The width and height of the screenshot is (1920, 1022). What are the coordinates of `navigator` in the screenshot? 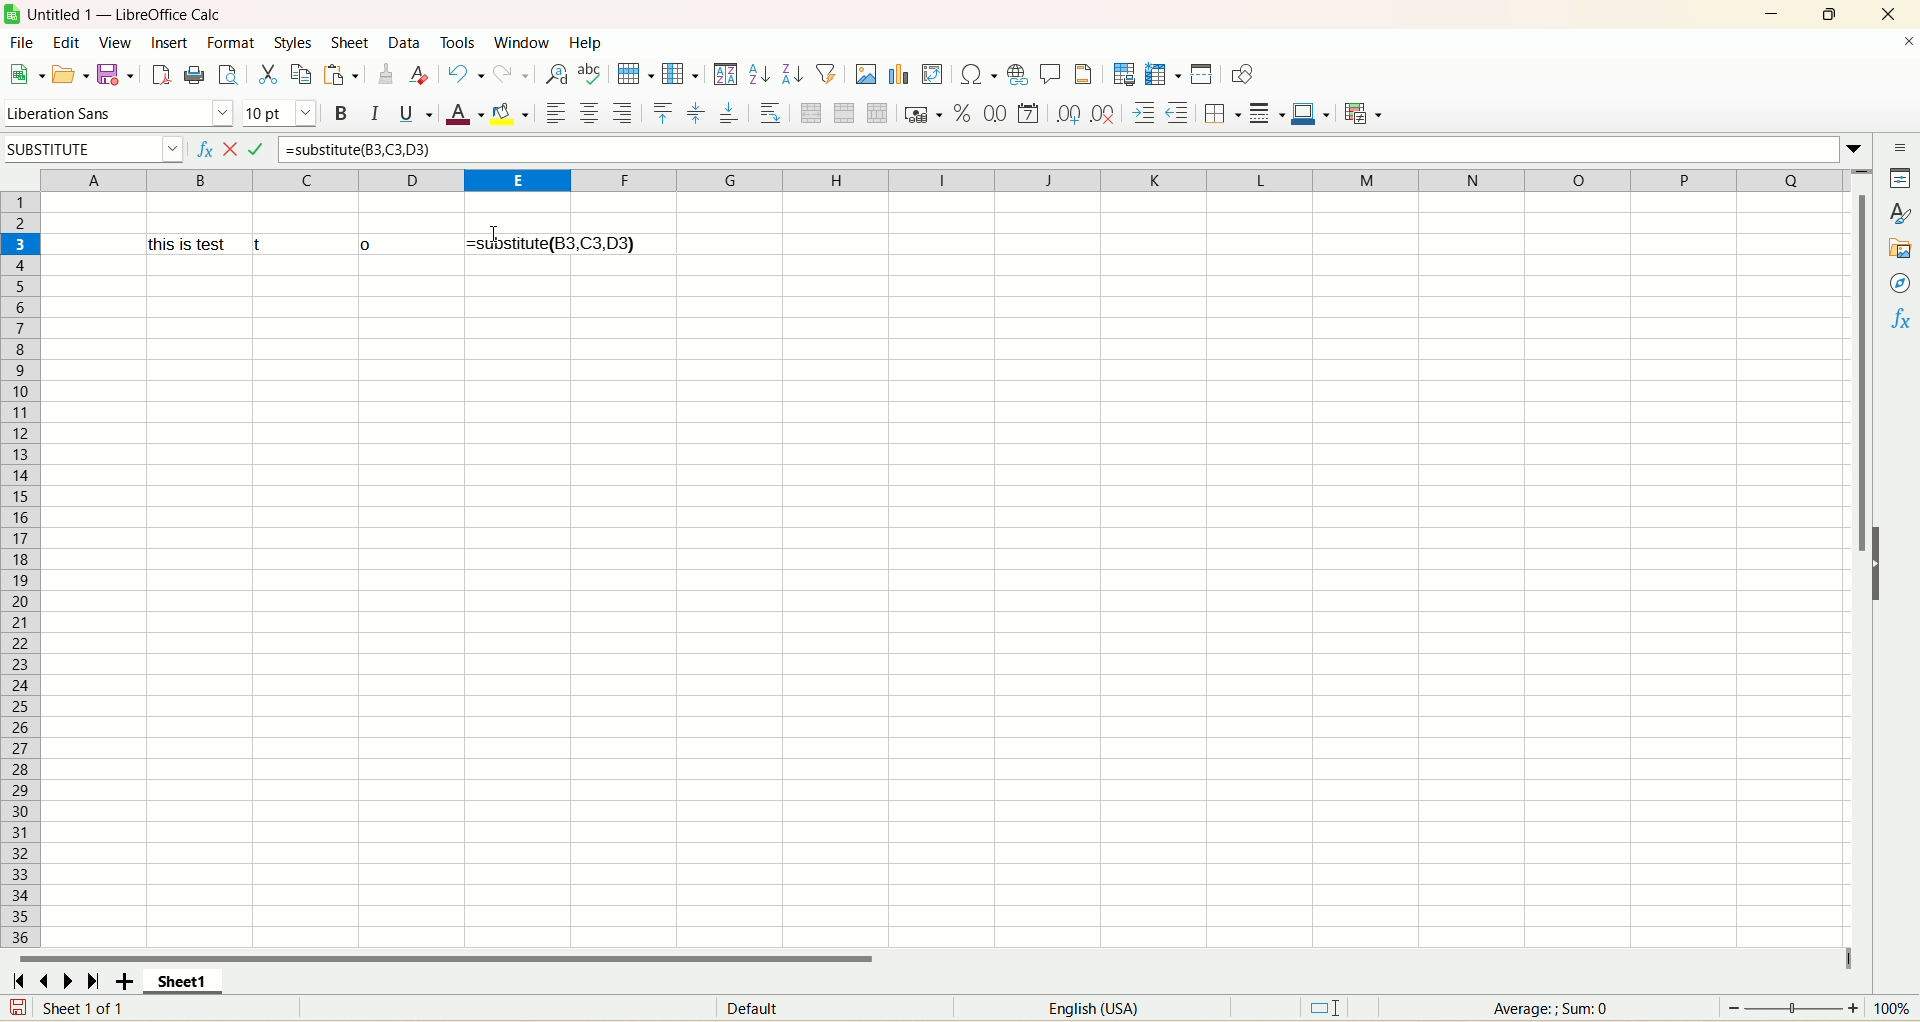 It's located at (1899, 285).